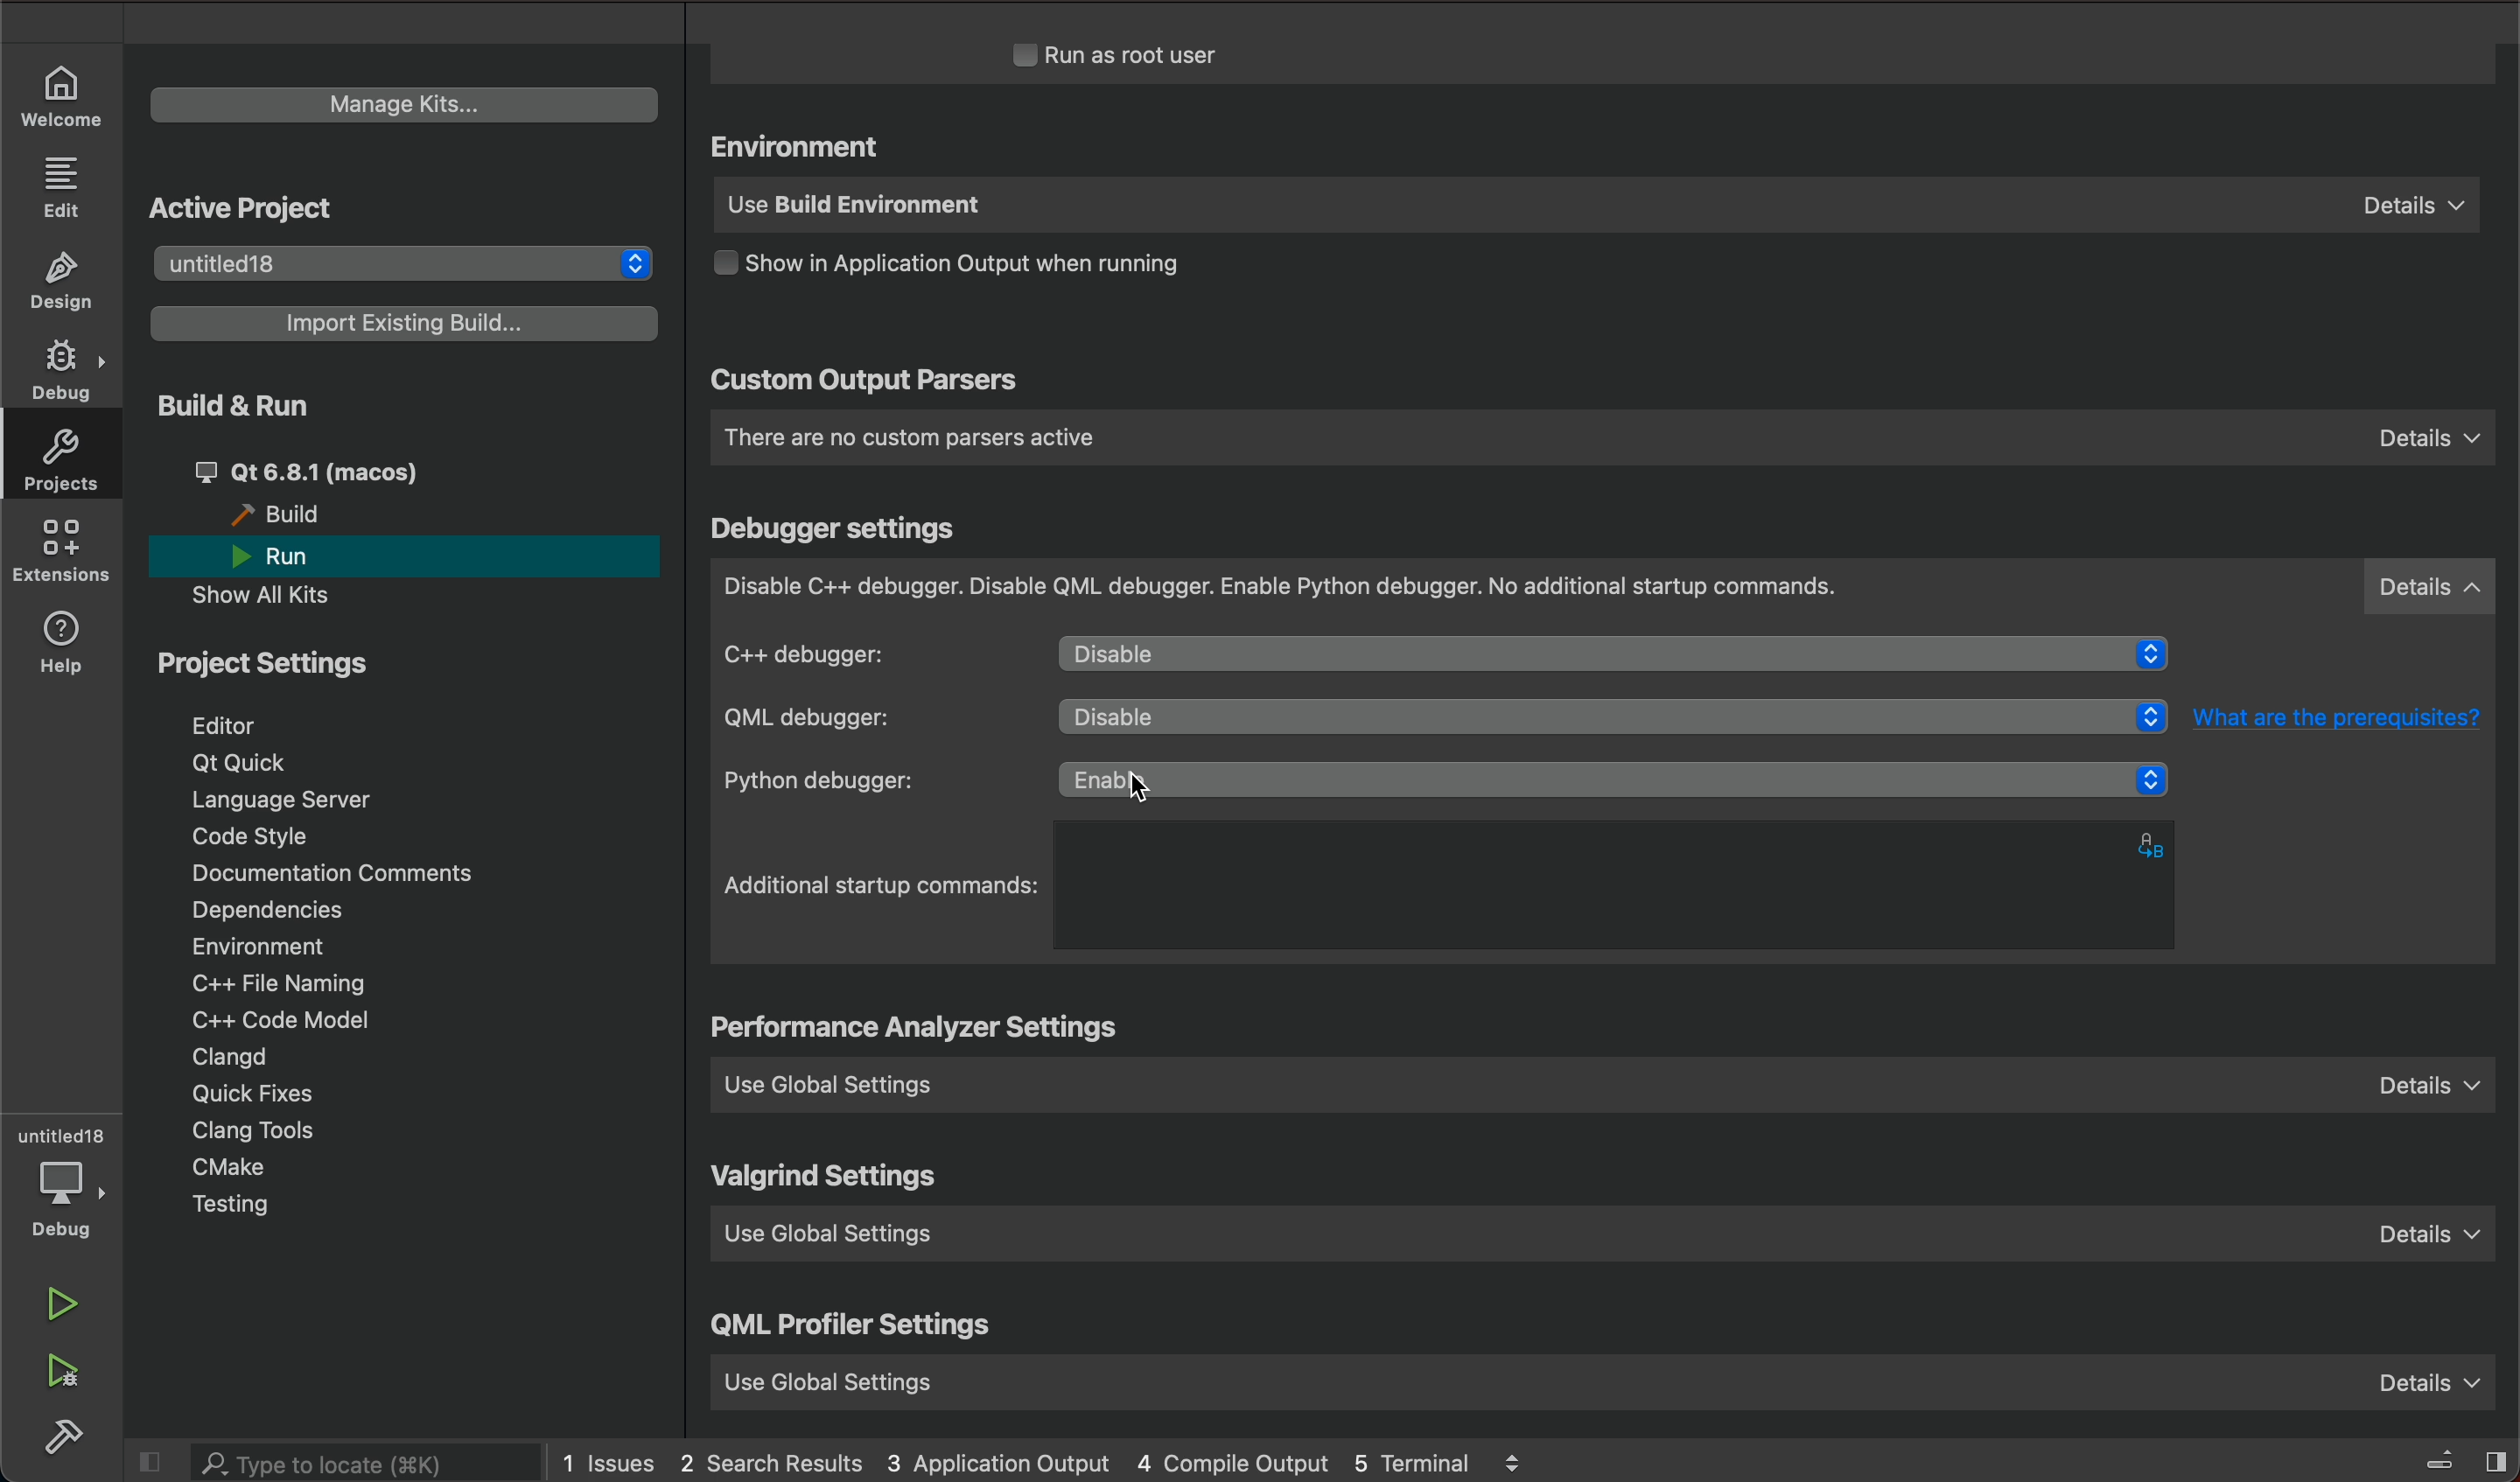  What do you see at coordinates (356, 875) in the screenshot?
I see `Documentation ` at bounding box center [356, 875].